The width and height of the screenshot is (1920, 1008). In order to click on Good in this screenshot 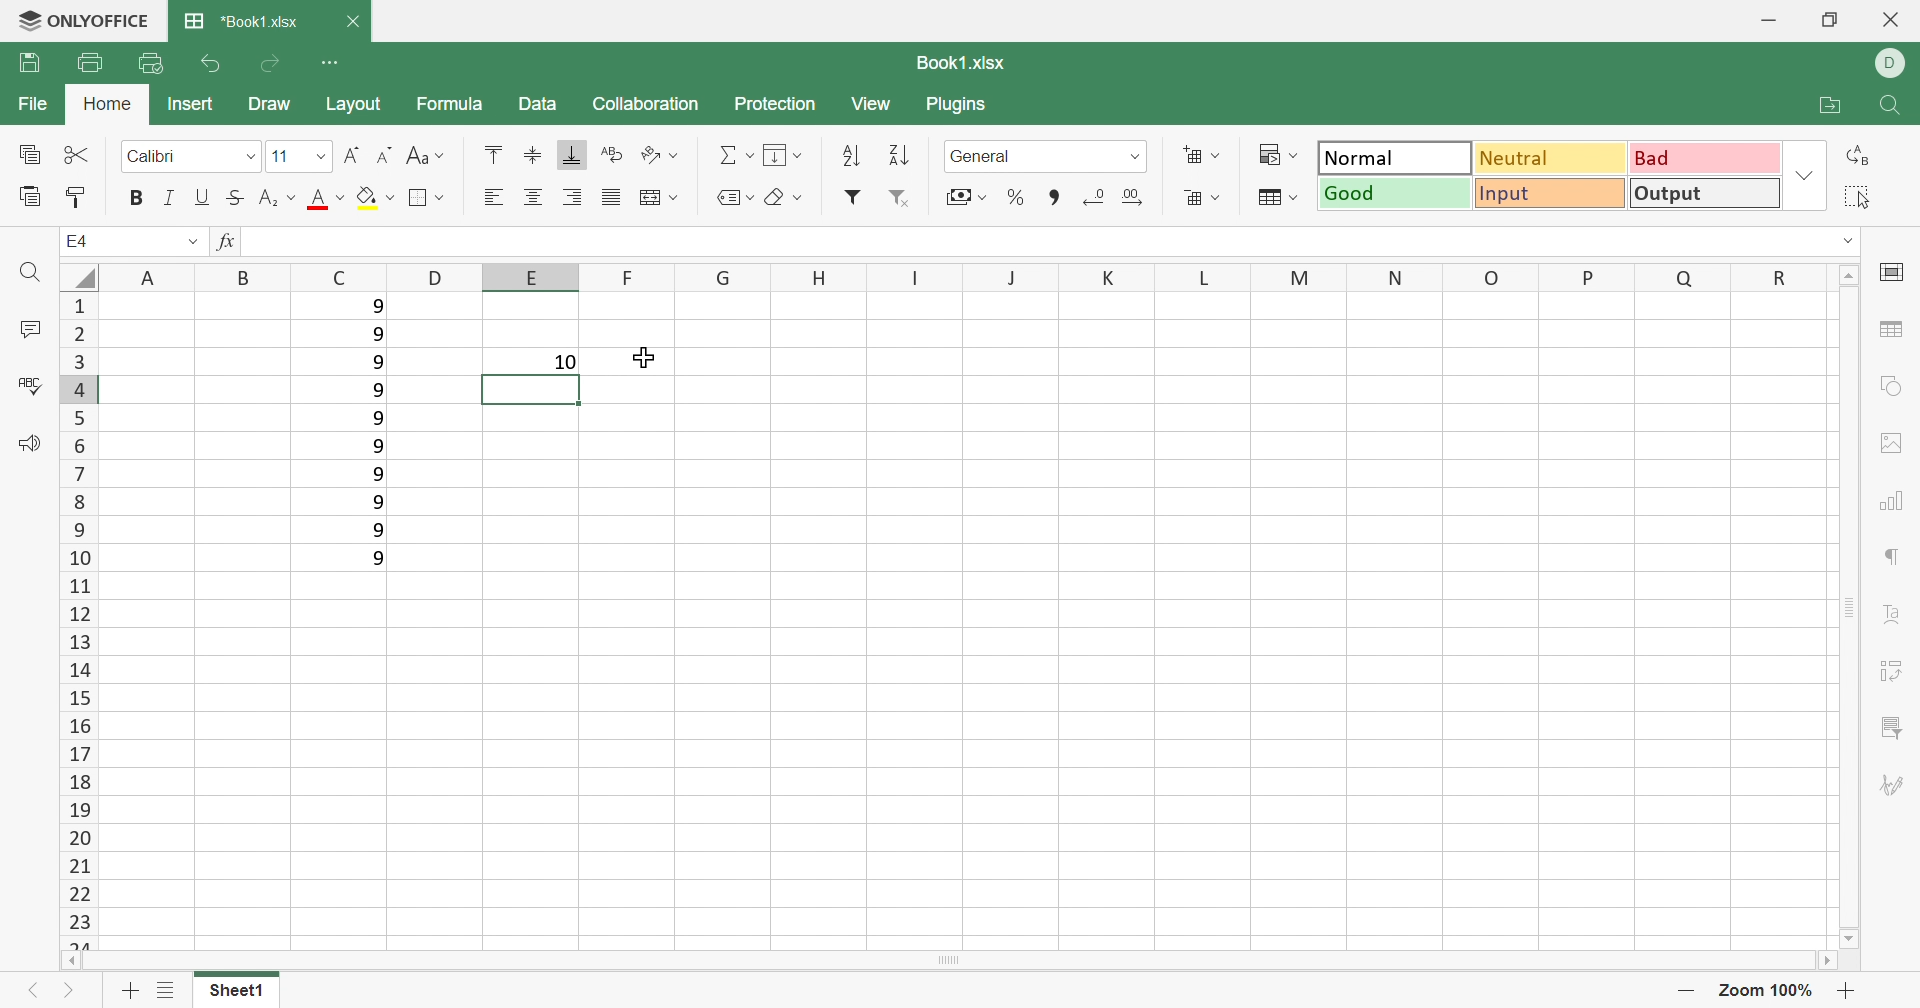, I will do `click(1397, 195)`.